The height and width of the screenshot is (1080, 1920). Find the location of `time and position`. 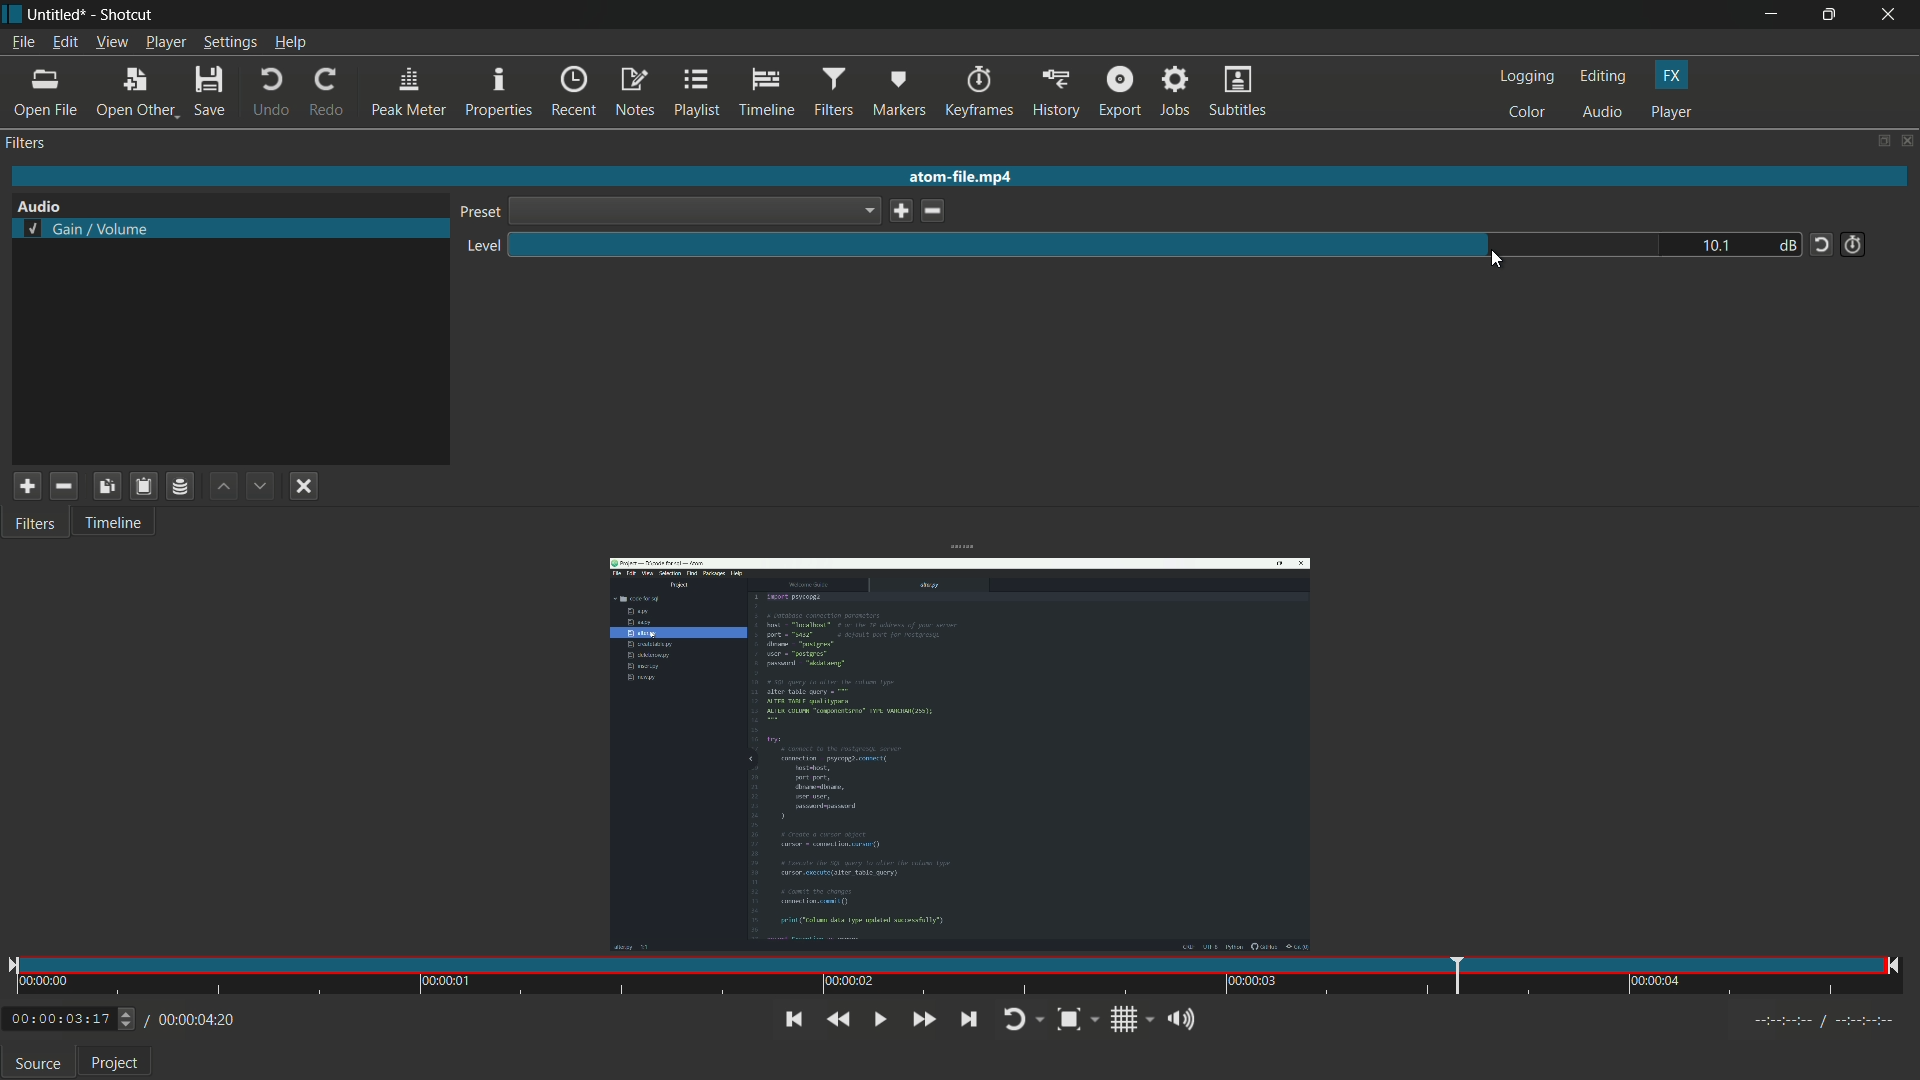

time and position is located at coordinates (957, 979).